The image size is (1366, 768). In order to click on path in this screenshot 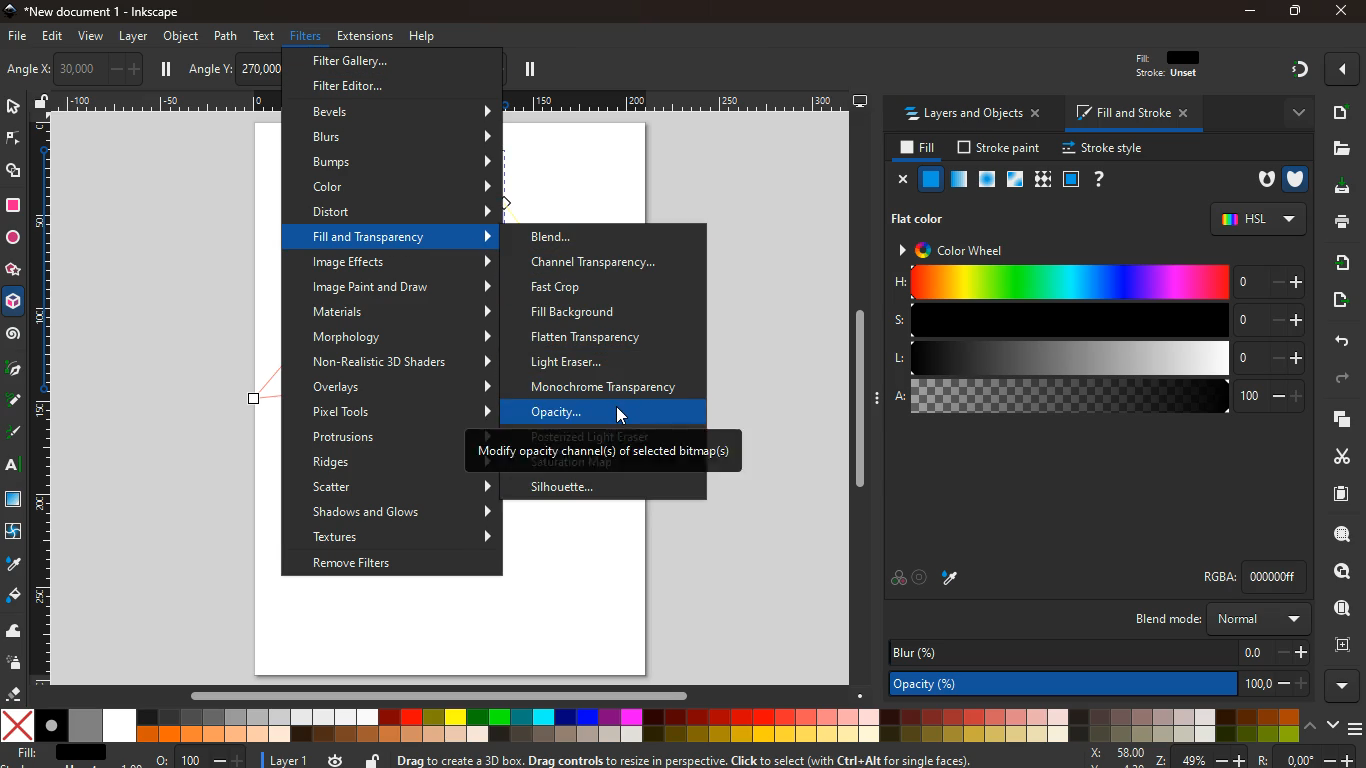, I will do `click(226, 35)`.